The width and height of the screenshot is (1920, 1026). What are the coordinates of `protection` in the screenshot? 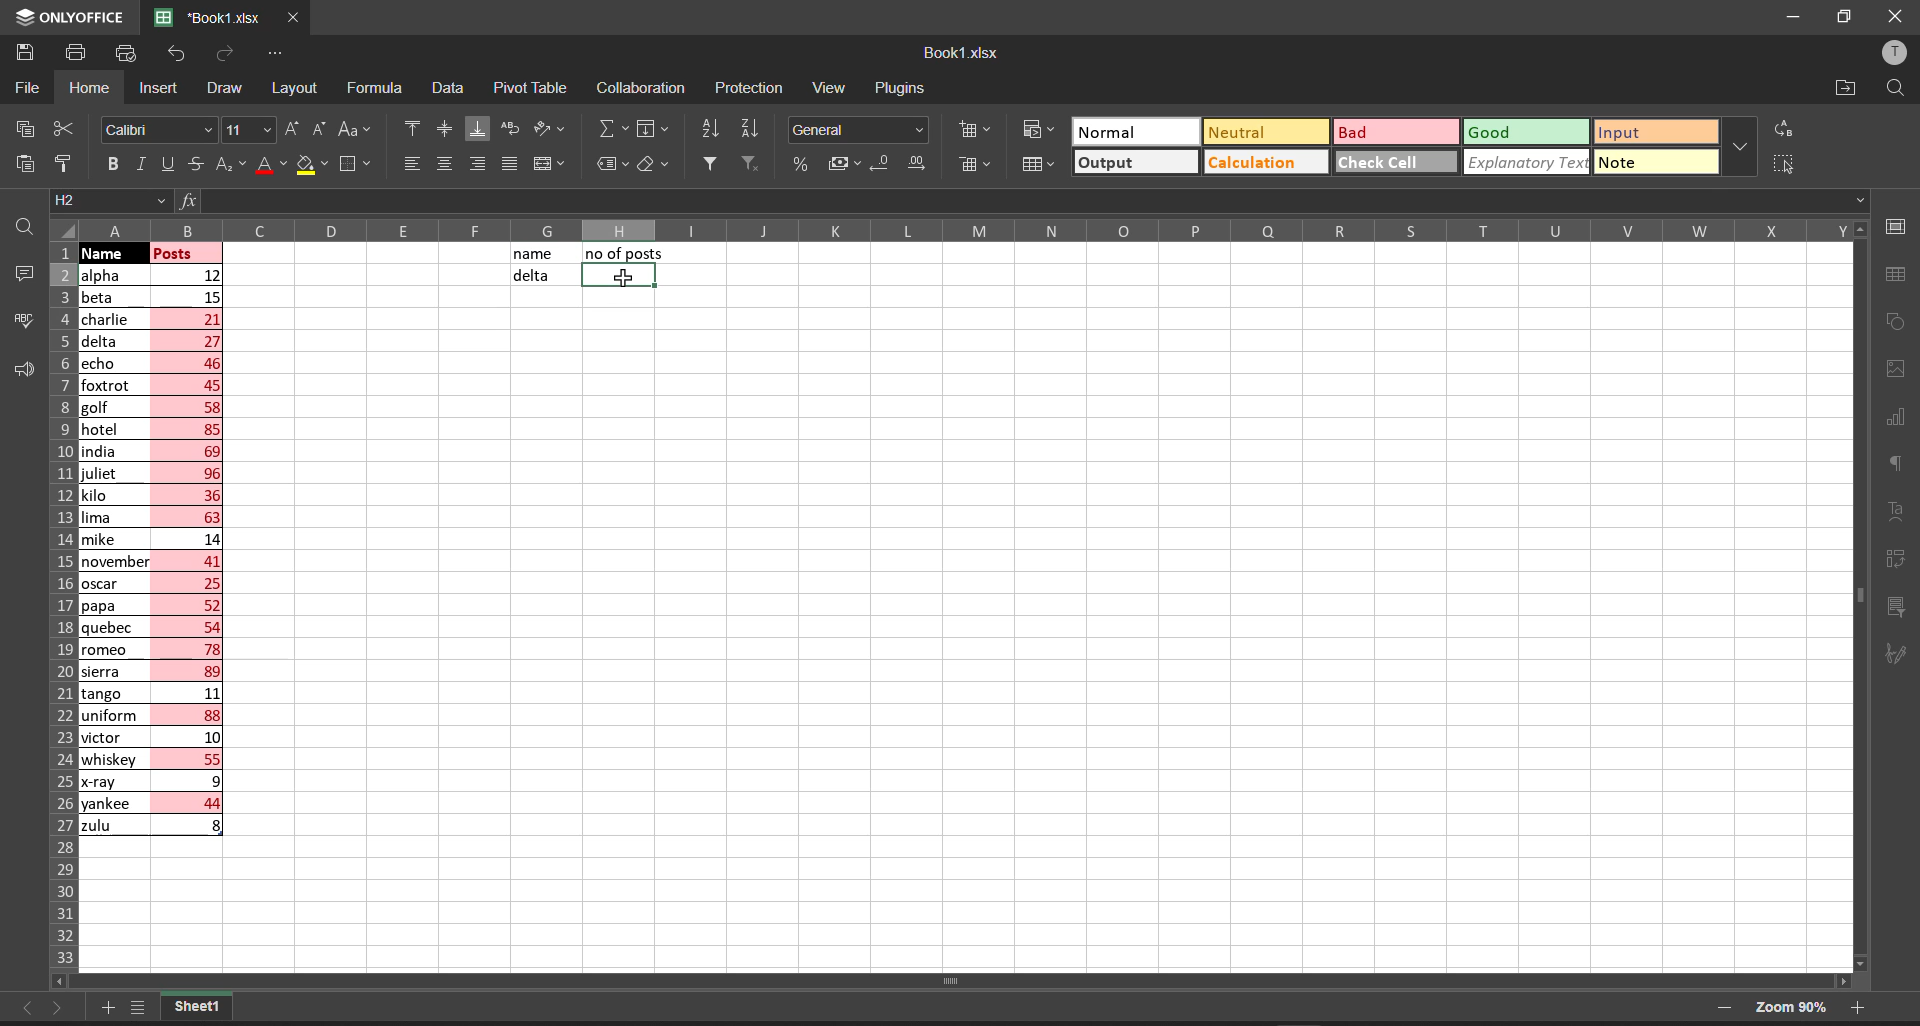 It's located at (754, 87).